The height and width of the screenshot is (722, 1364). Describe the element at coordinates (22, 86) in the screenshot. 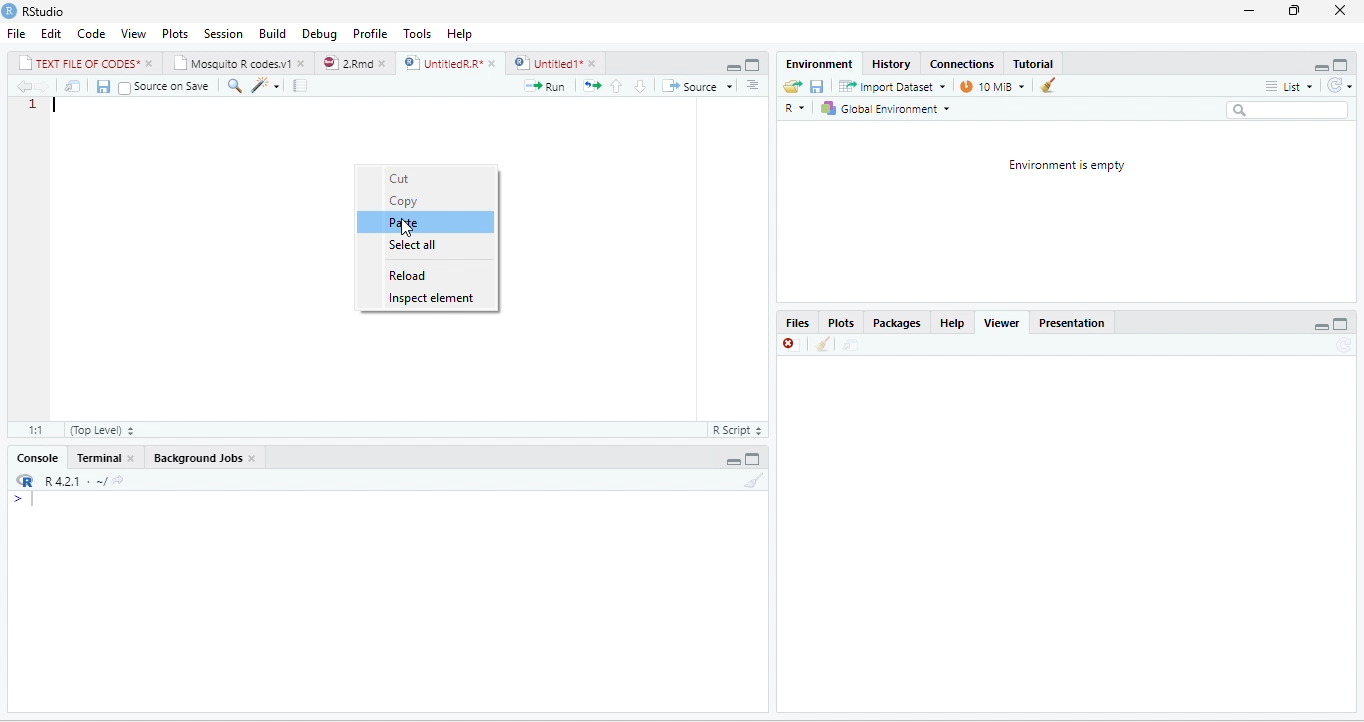

I see `previous ` at that location.